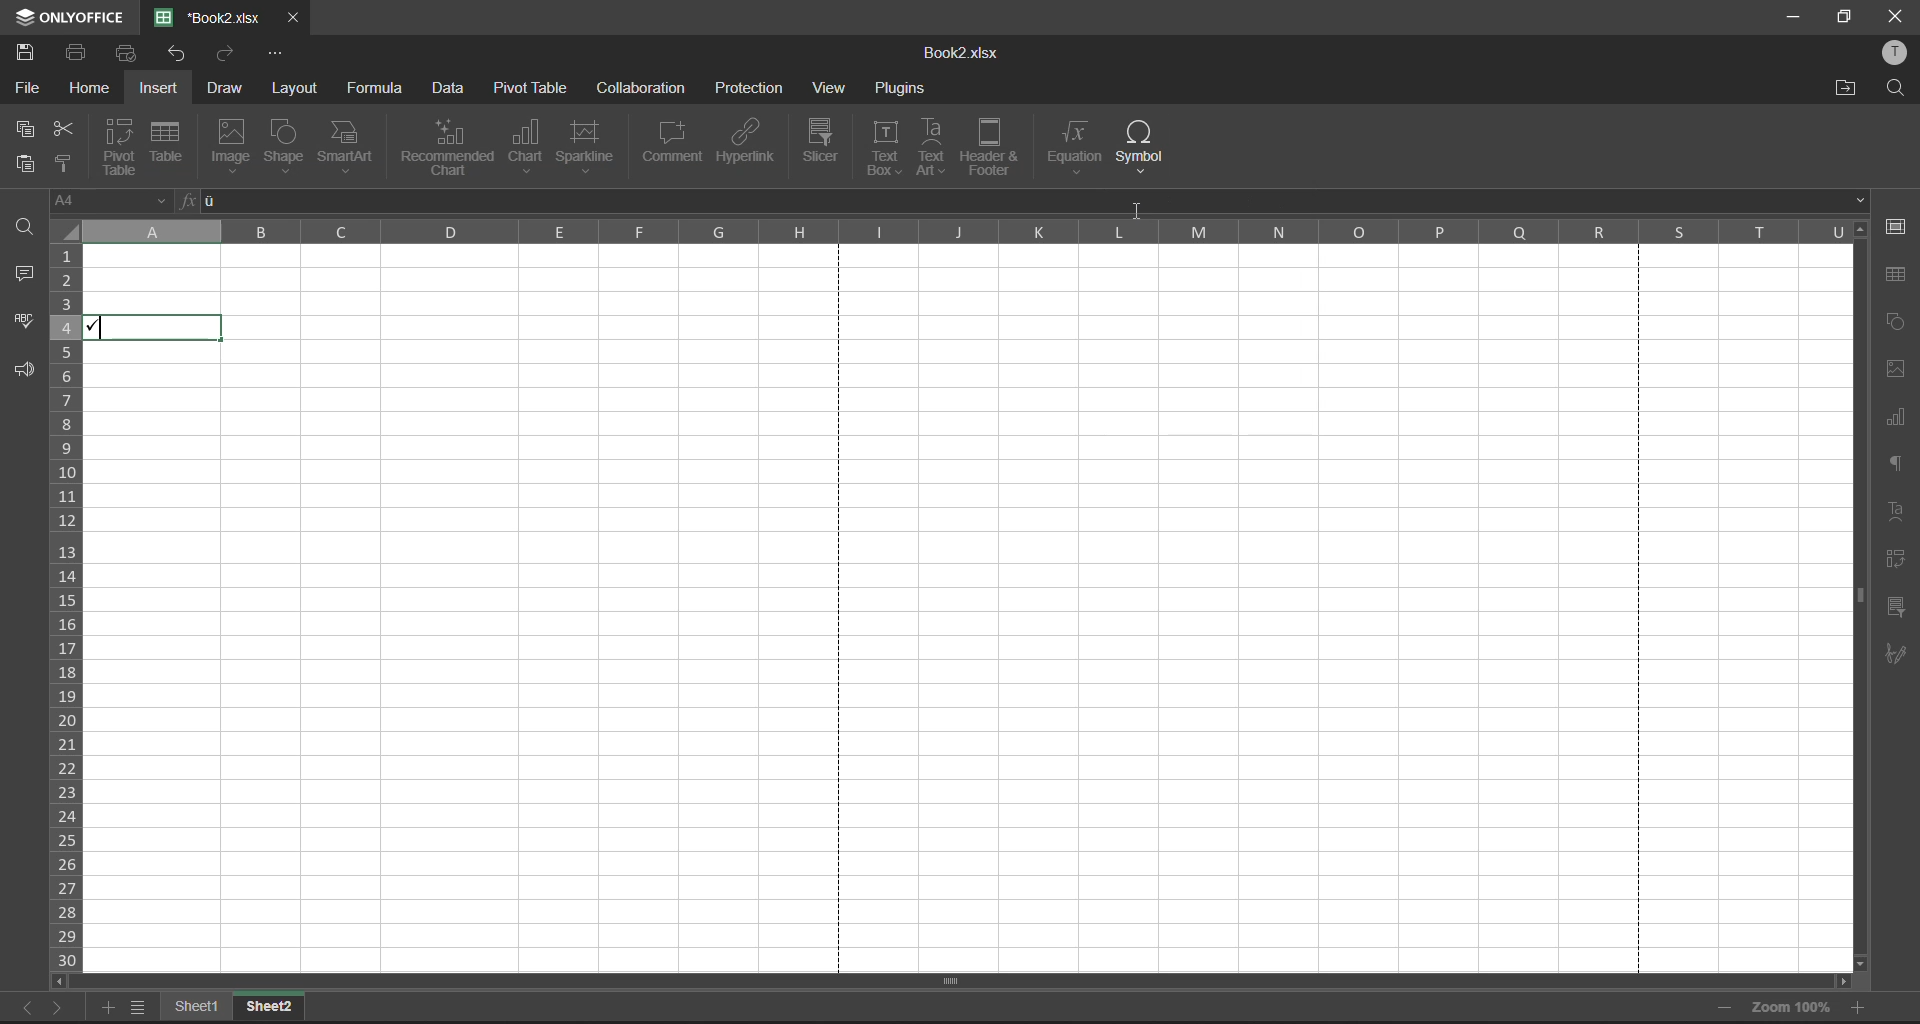 This screenshot has width=1920, height=1024. I want to click on insert, so click(161, 89).